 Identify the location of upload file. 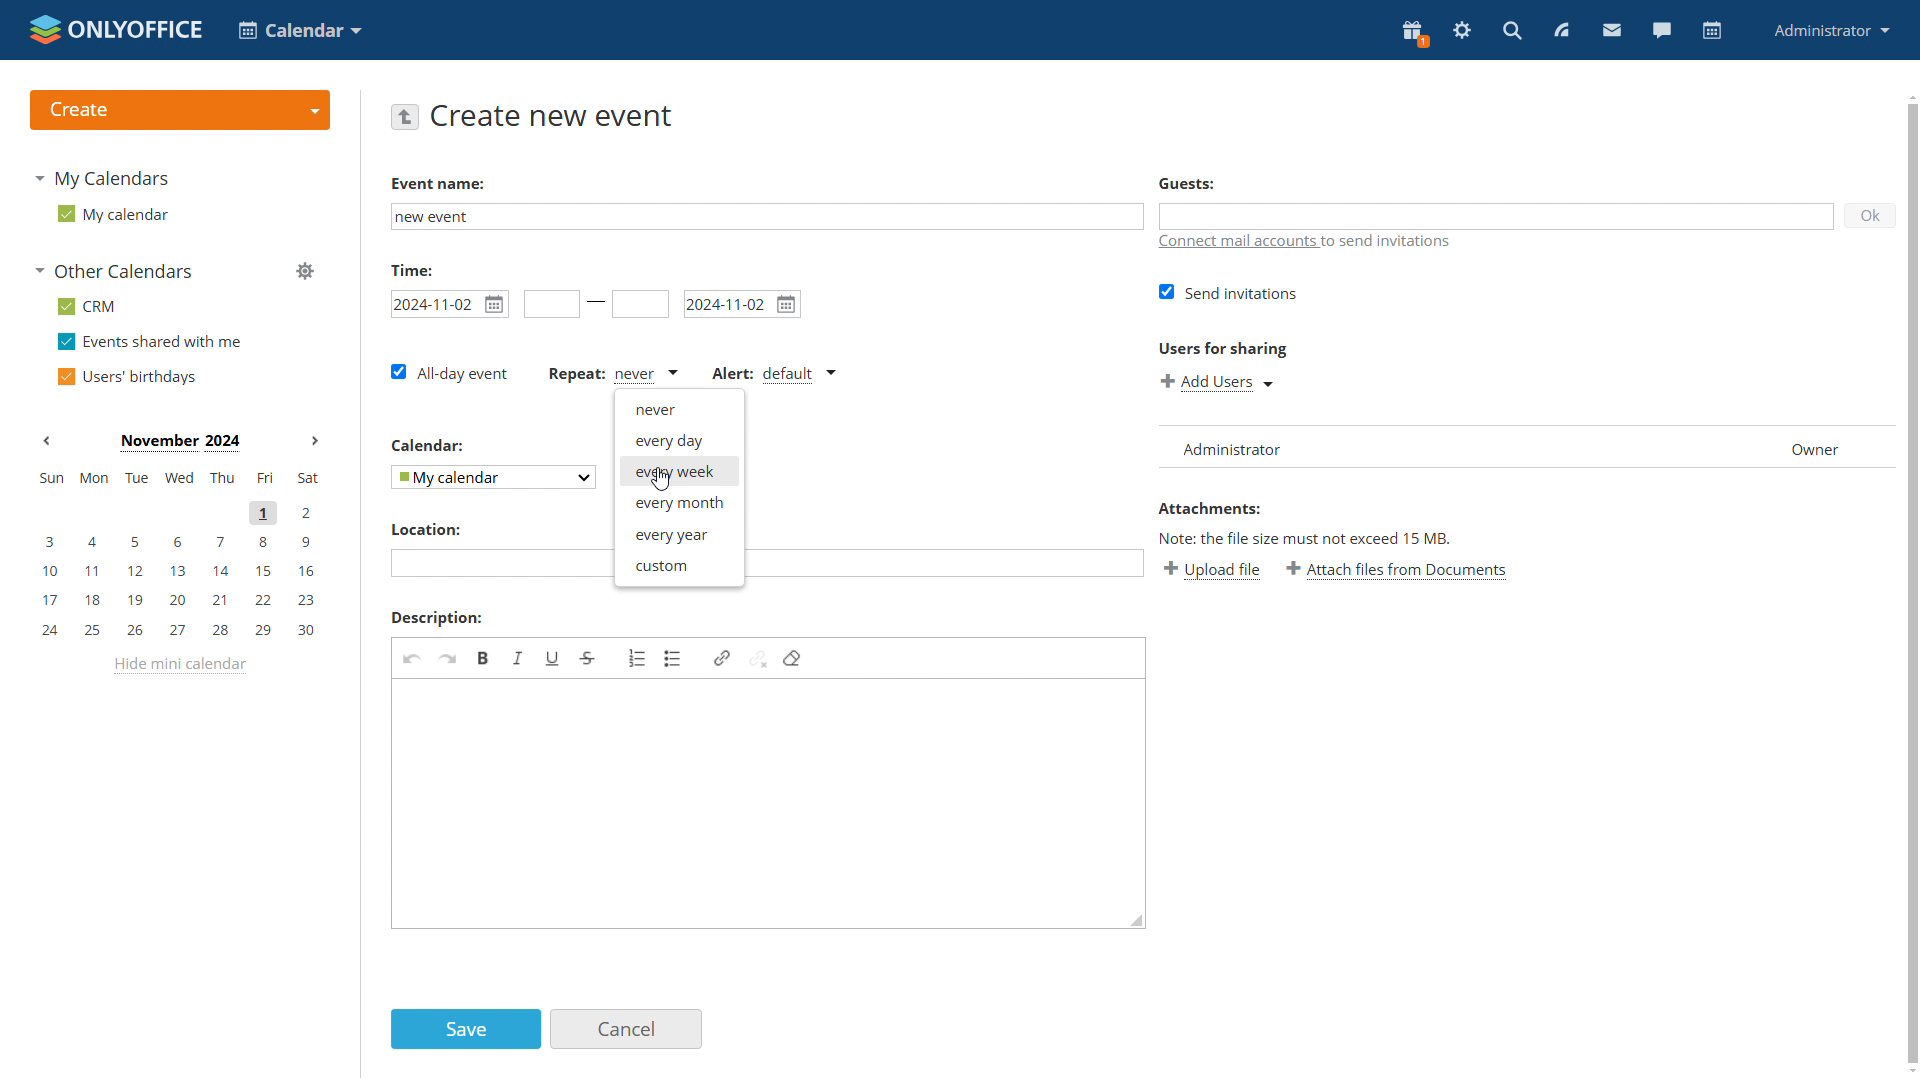
(1214, 572).